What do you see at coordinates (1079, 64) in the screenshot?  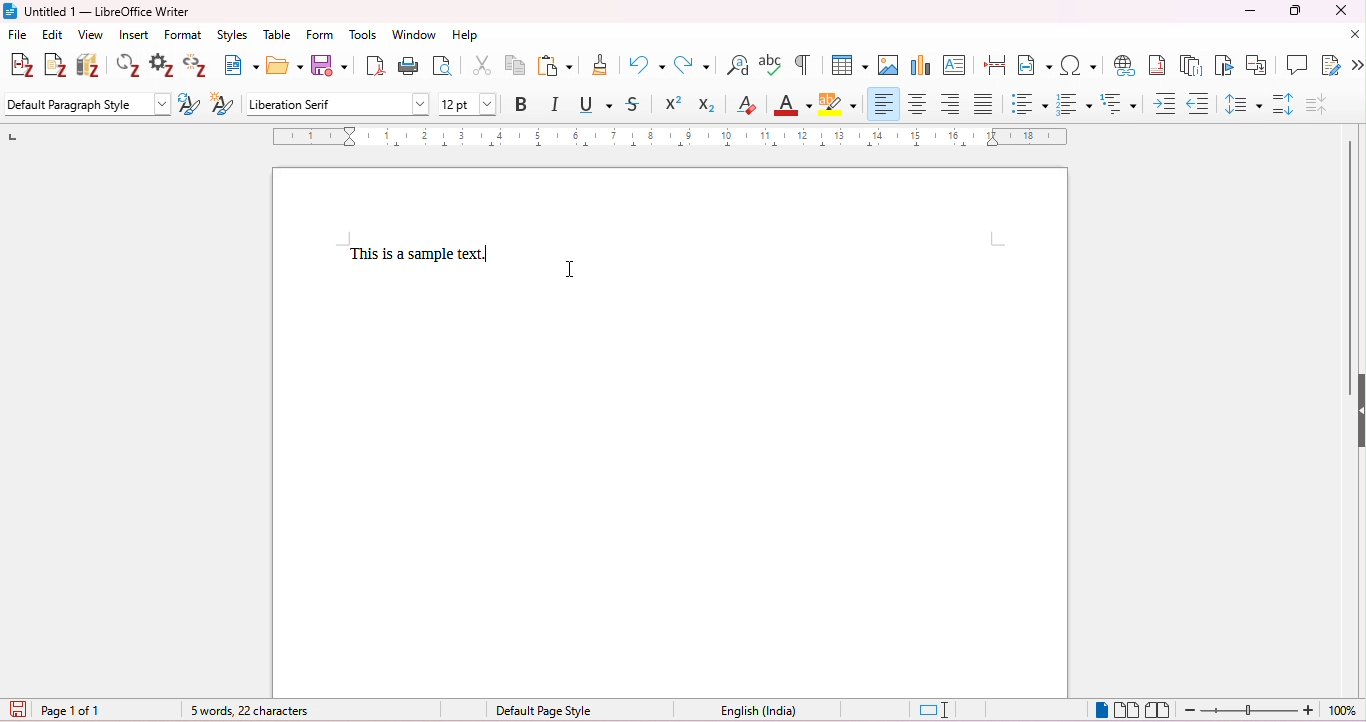 I see `insert special characters` at bounding box center [1079, 64].